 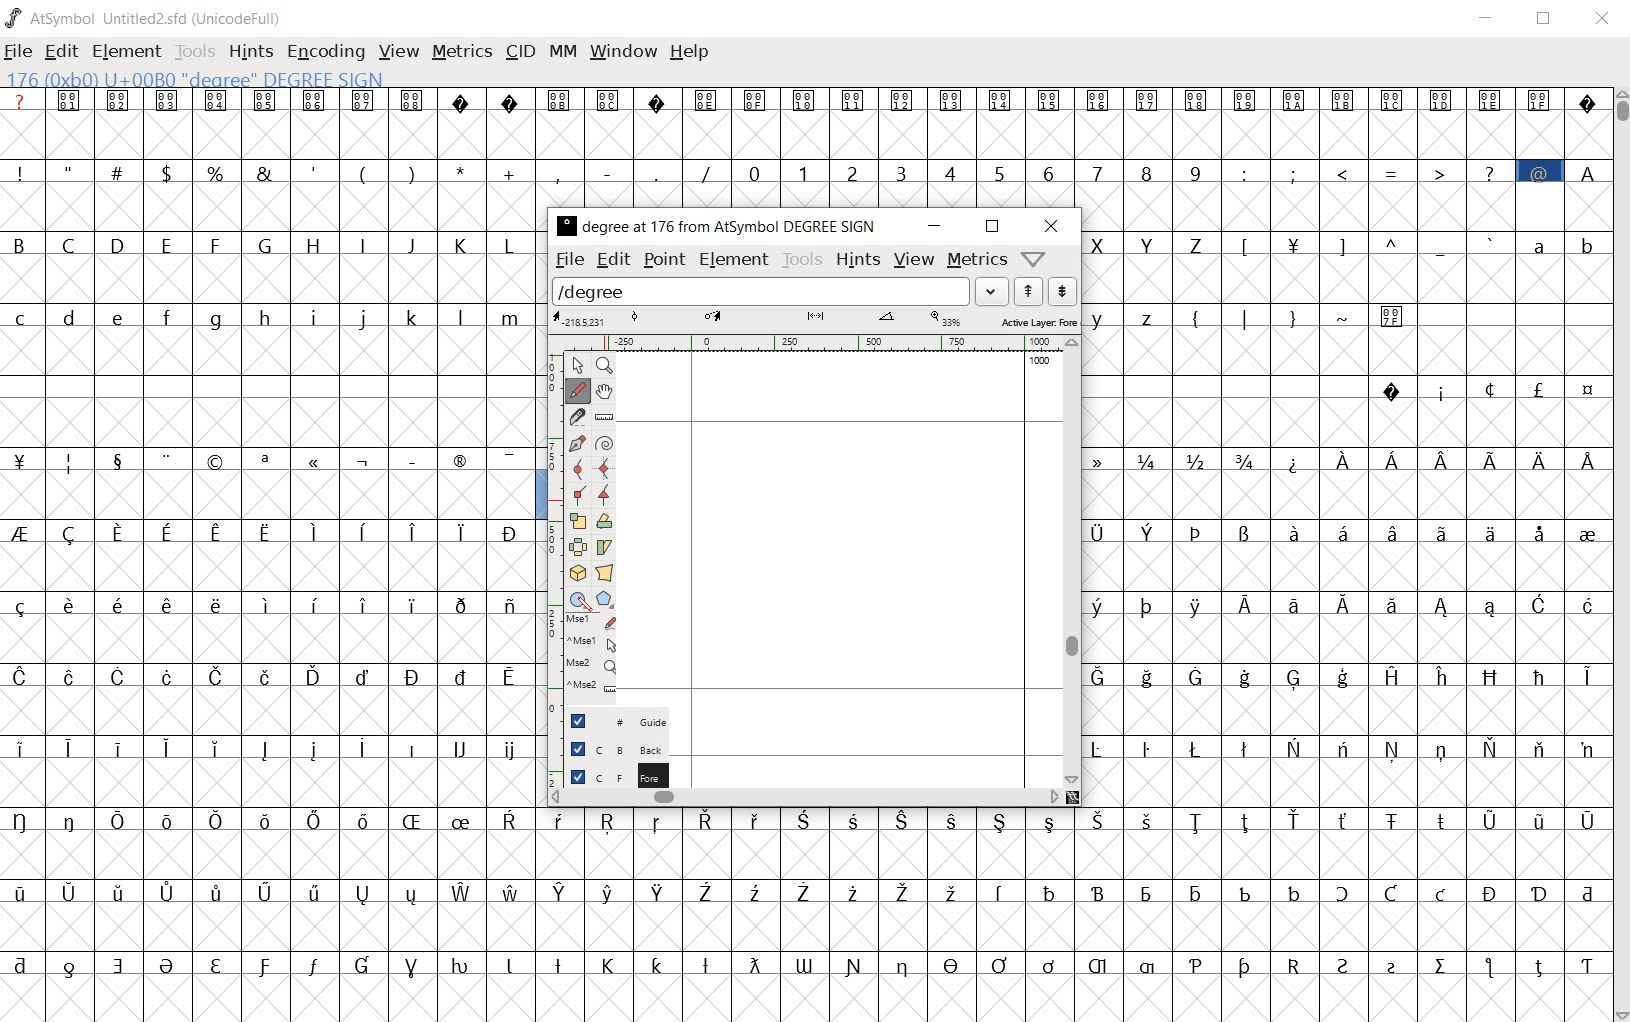 What do you see at coordinates (735, 261) in the screenshot?
I see `element` at bounding box center [735, 261].